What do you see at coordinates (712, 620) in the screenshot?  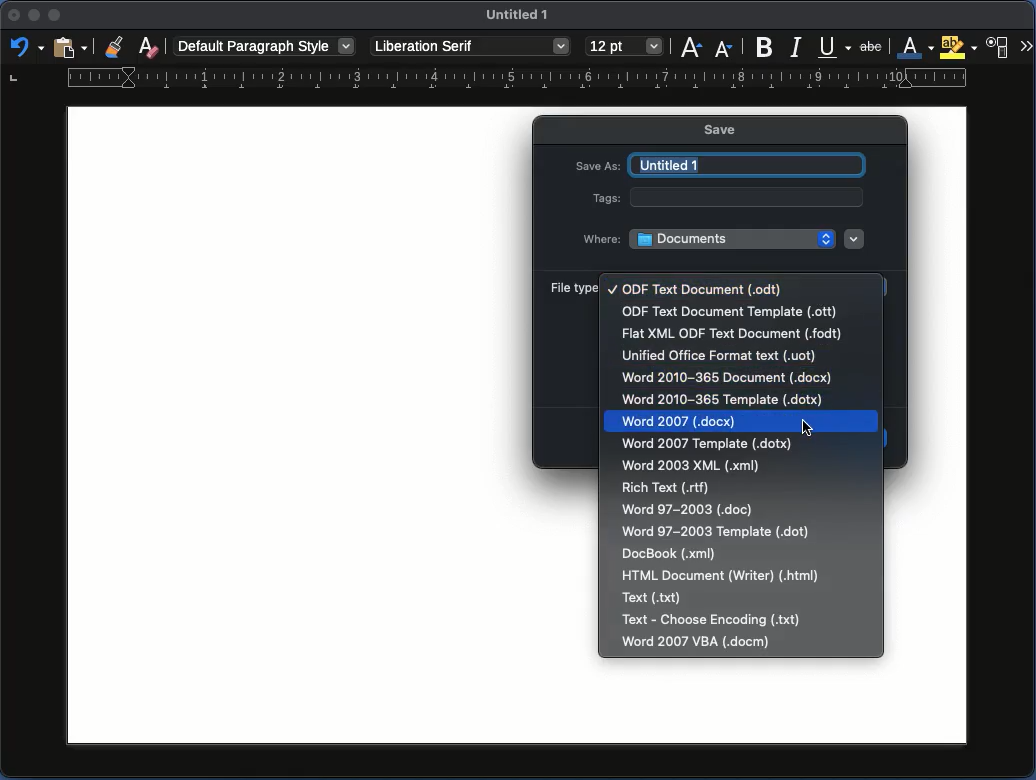 I see `txt` at bounding box center [712, 620].